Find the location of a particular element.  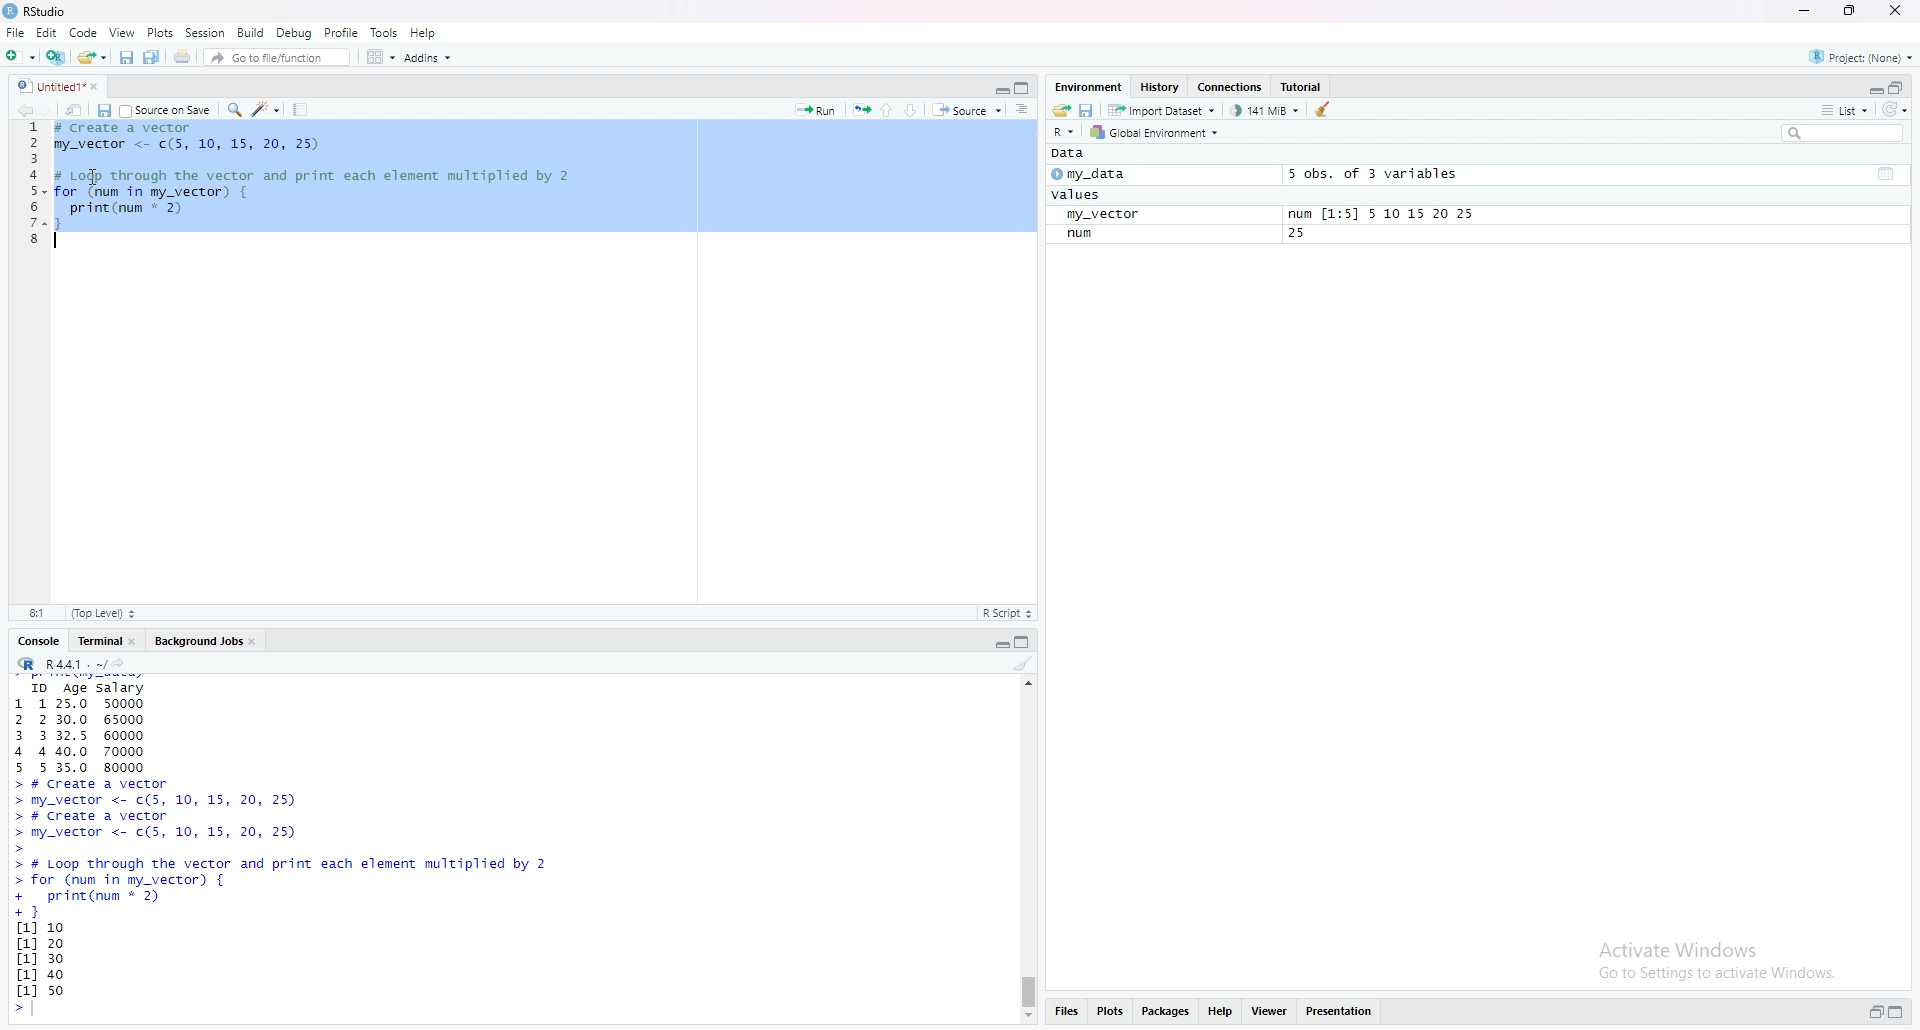

expand is located at coordinates (999, 90).